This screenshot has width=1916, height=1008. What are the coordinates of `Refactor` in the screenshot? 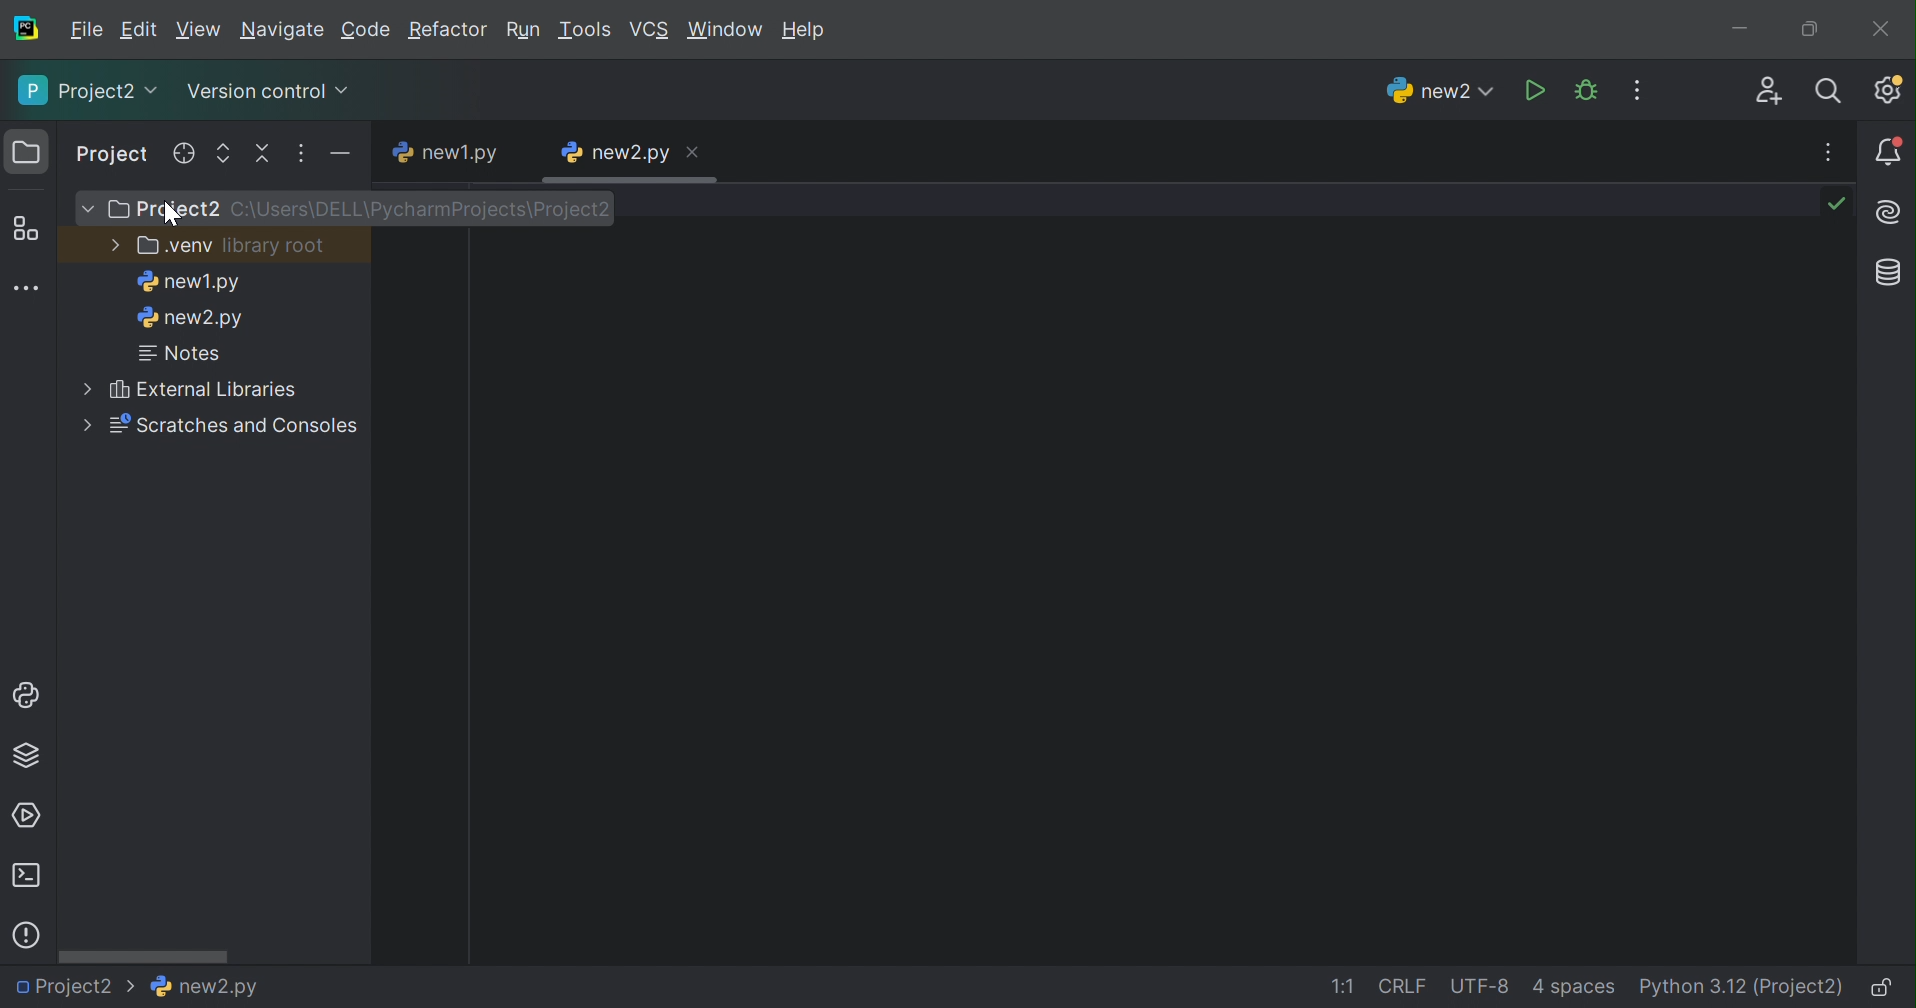 It's located at (447, 31).